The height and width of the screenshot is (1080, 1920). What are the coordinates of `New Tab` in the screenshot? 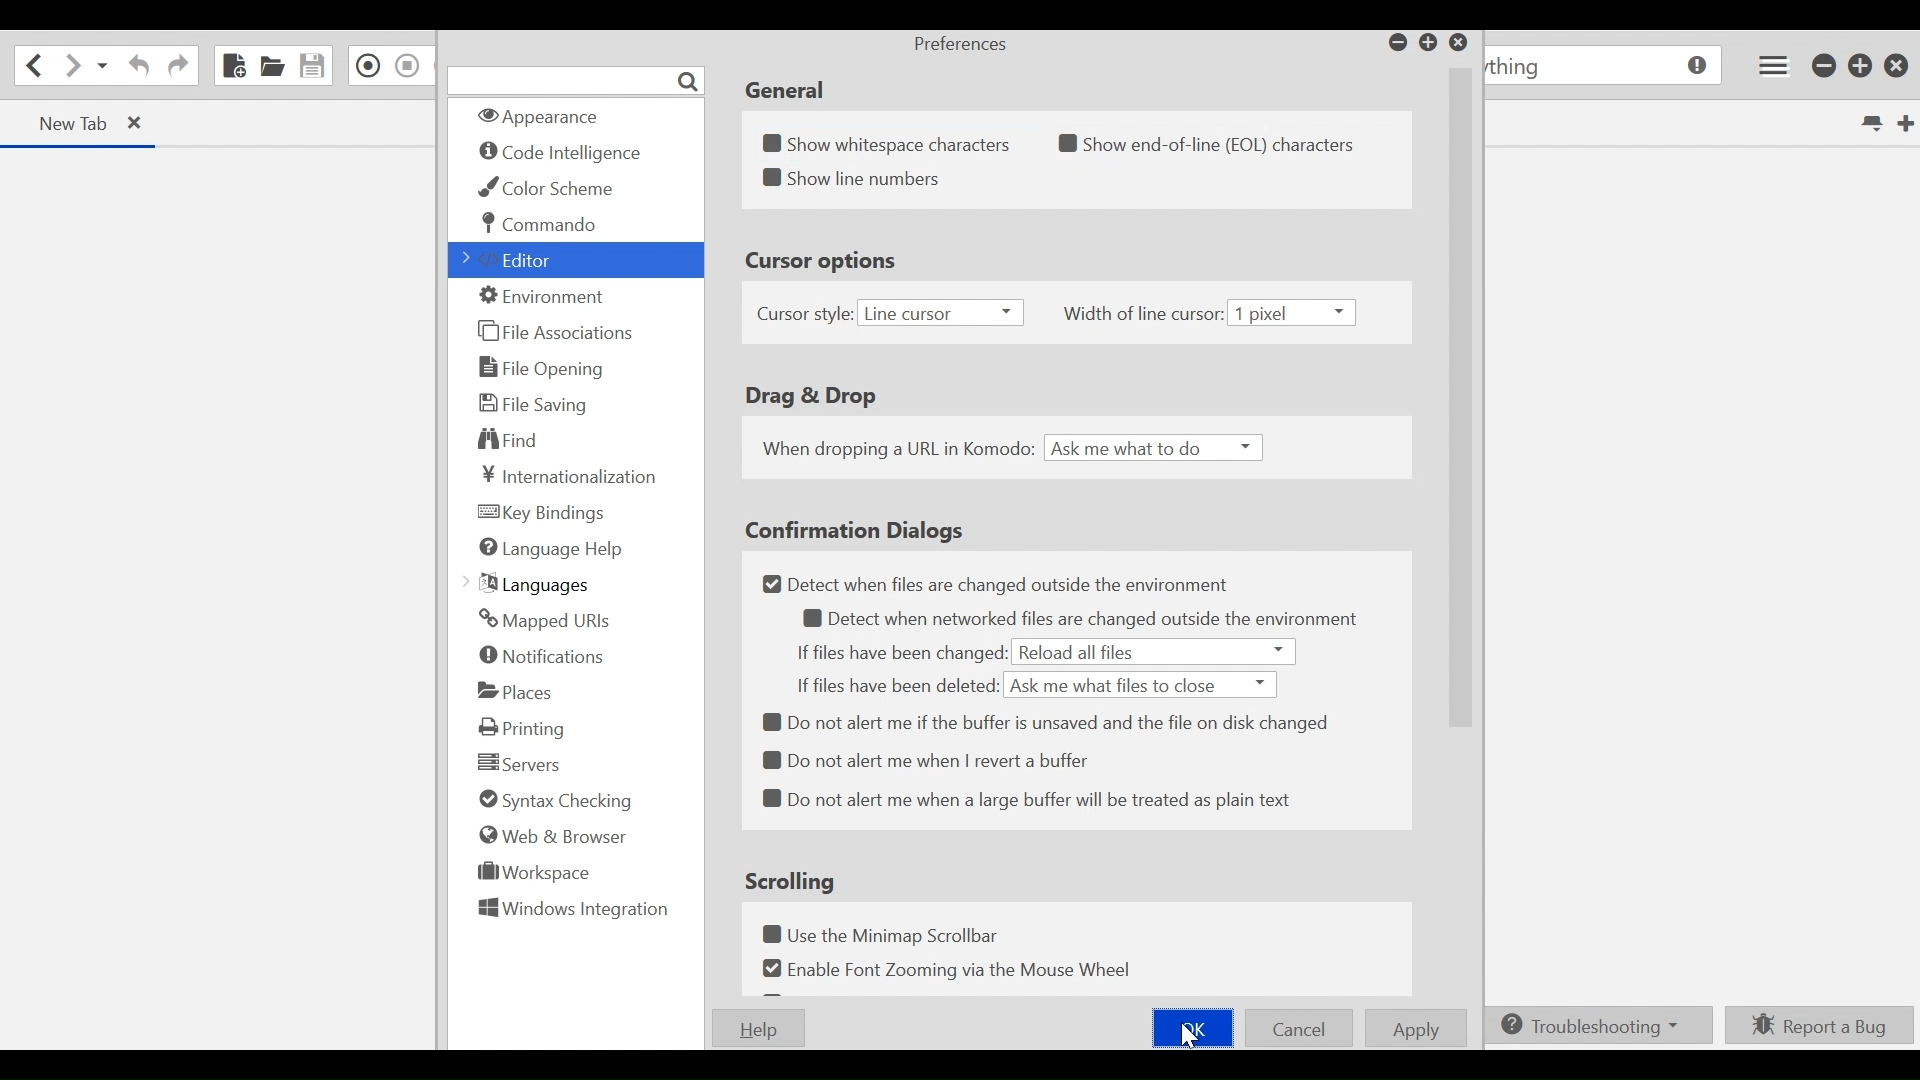 It's located at (1905, 121).